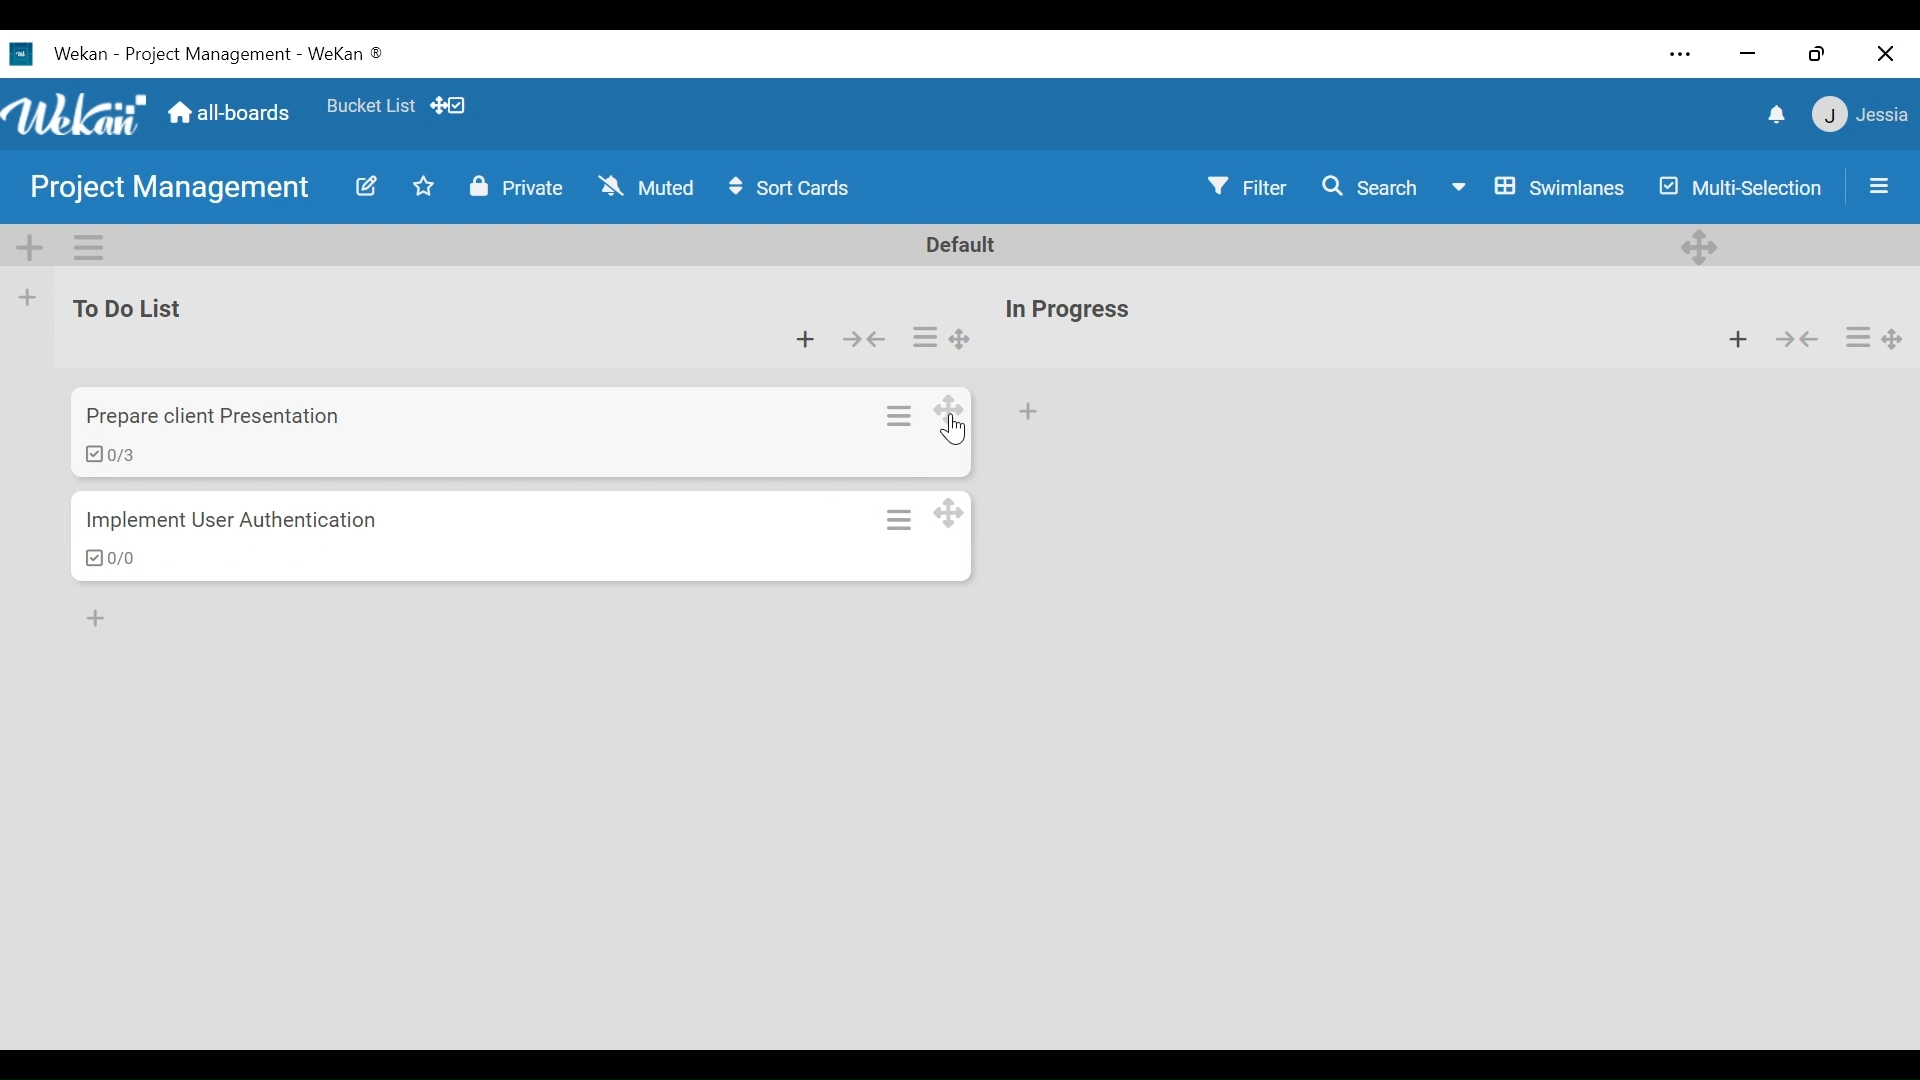 This screenshot has width=1920, height=1080. What do you see at coordinates (899, 415) in the screenshot?
I see `card actions` at bounding box center [899, 415].